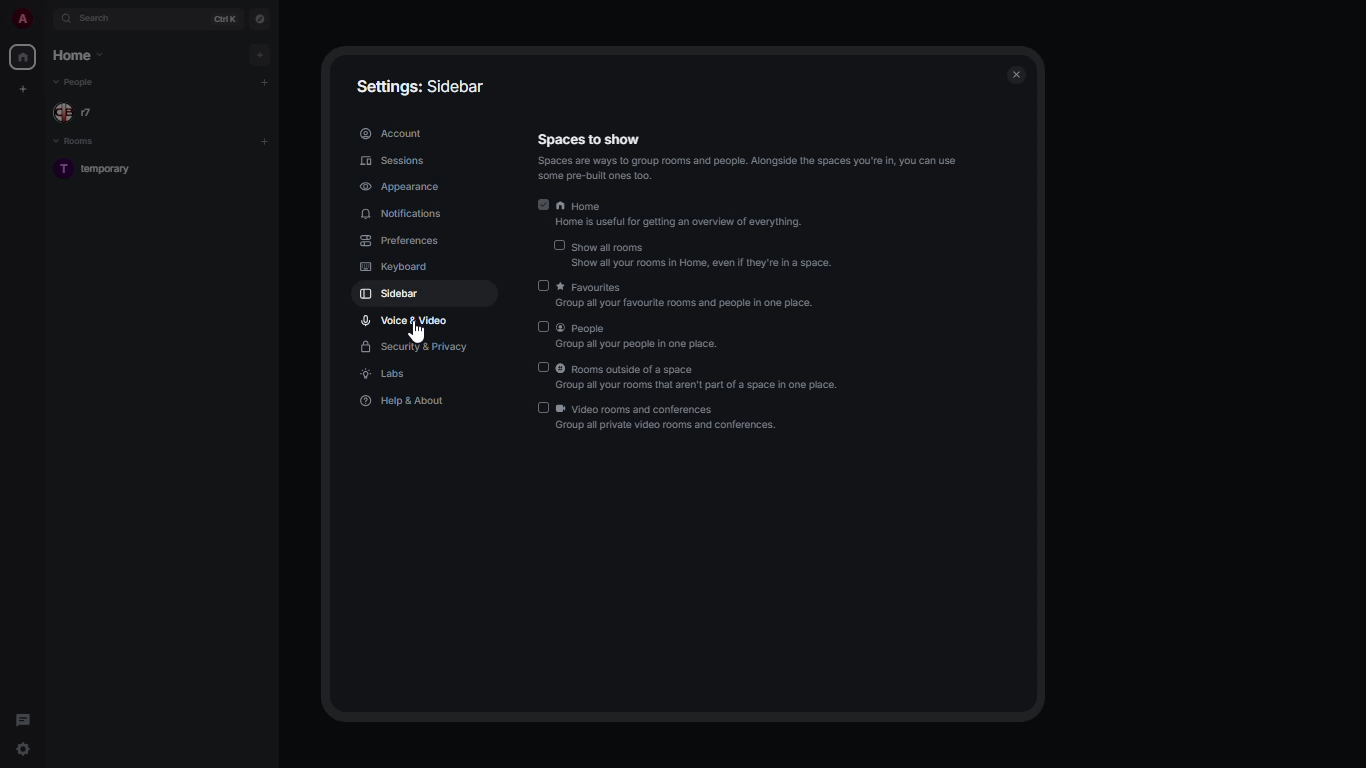 The width and height of the screenshot is (1366, 768). What do you see at coordinates (401, 188) in the screenshot?
I see `appearance` at bounding box center [401, 188].